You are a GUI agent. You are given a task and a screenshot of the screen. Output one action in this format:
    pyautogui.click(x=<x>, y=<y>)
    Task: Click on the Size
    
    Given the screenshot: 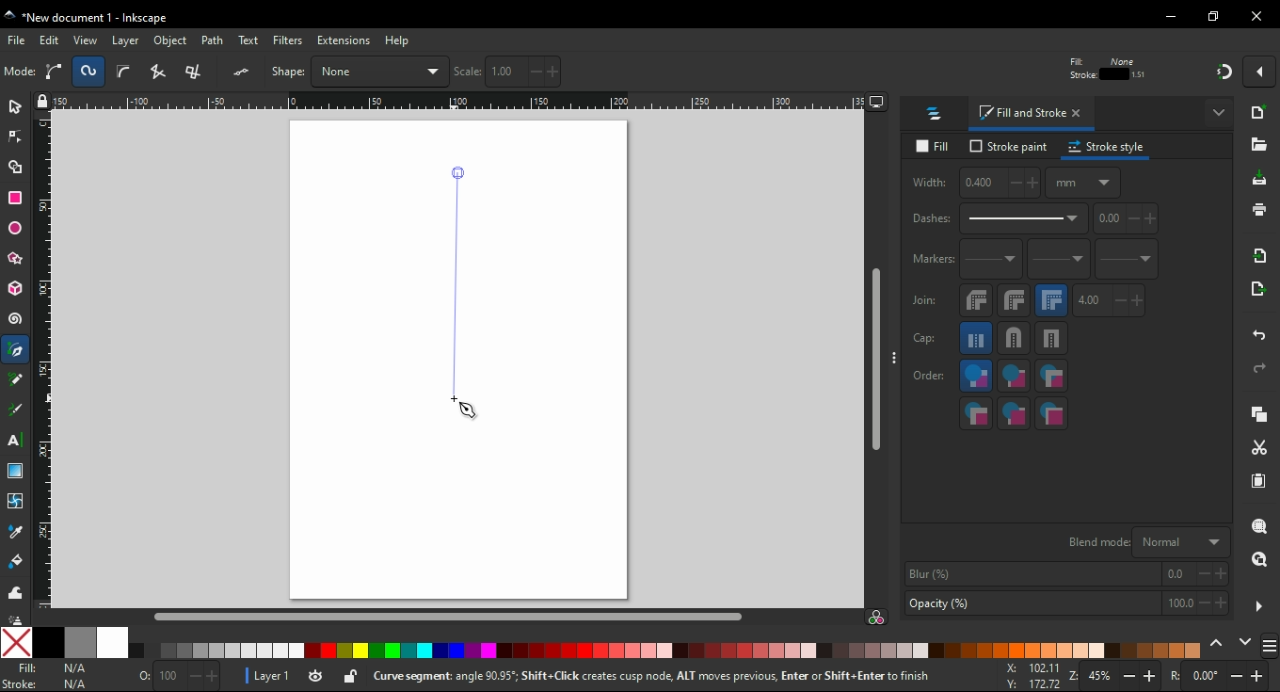 What is the action you would take?
    pyautogui.click(x=173, y=677)
    